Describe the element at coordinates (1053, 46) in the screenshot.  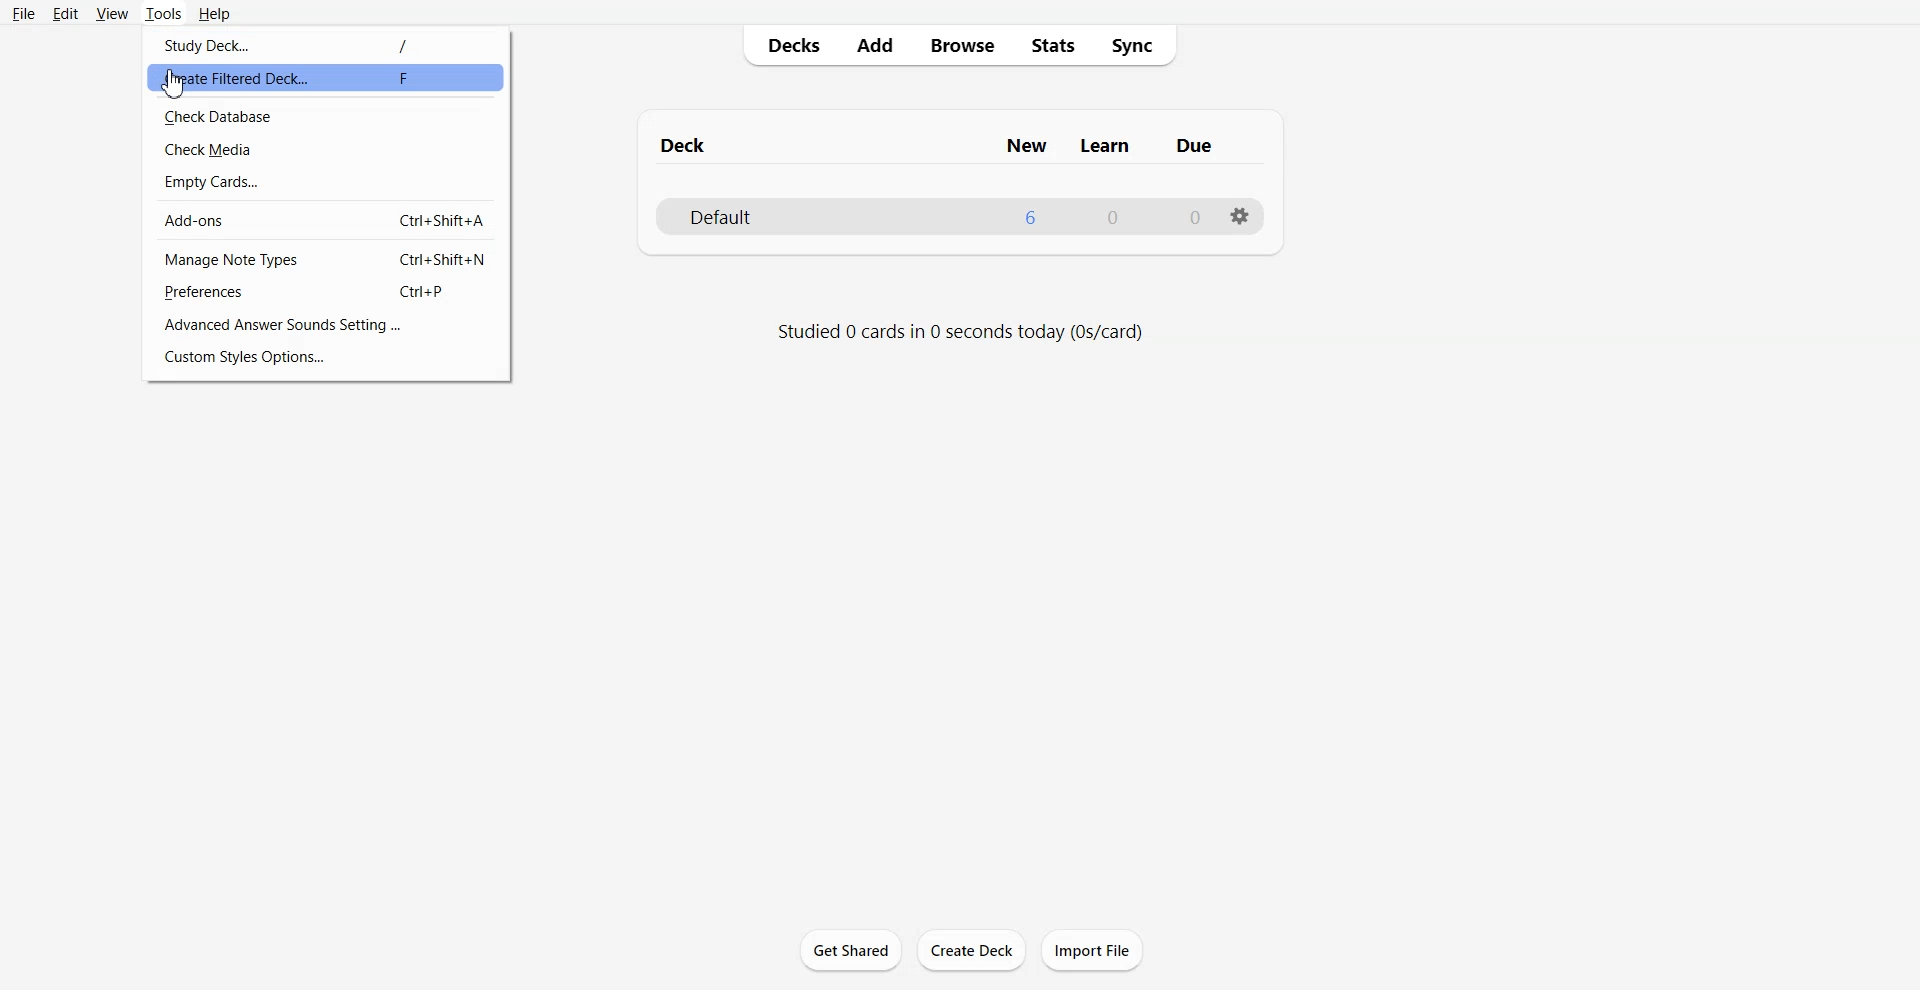
I see `Stats` at that location.